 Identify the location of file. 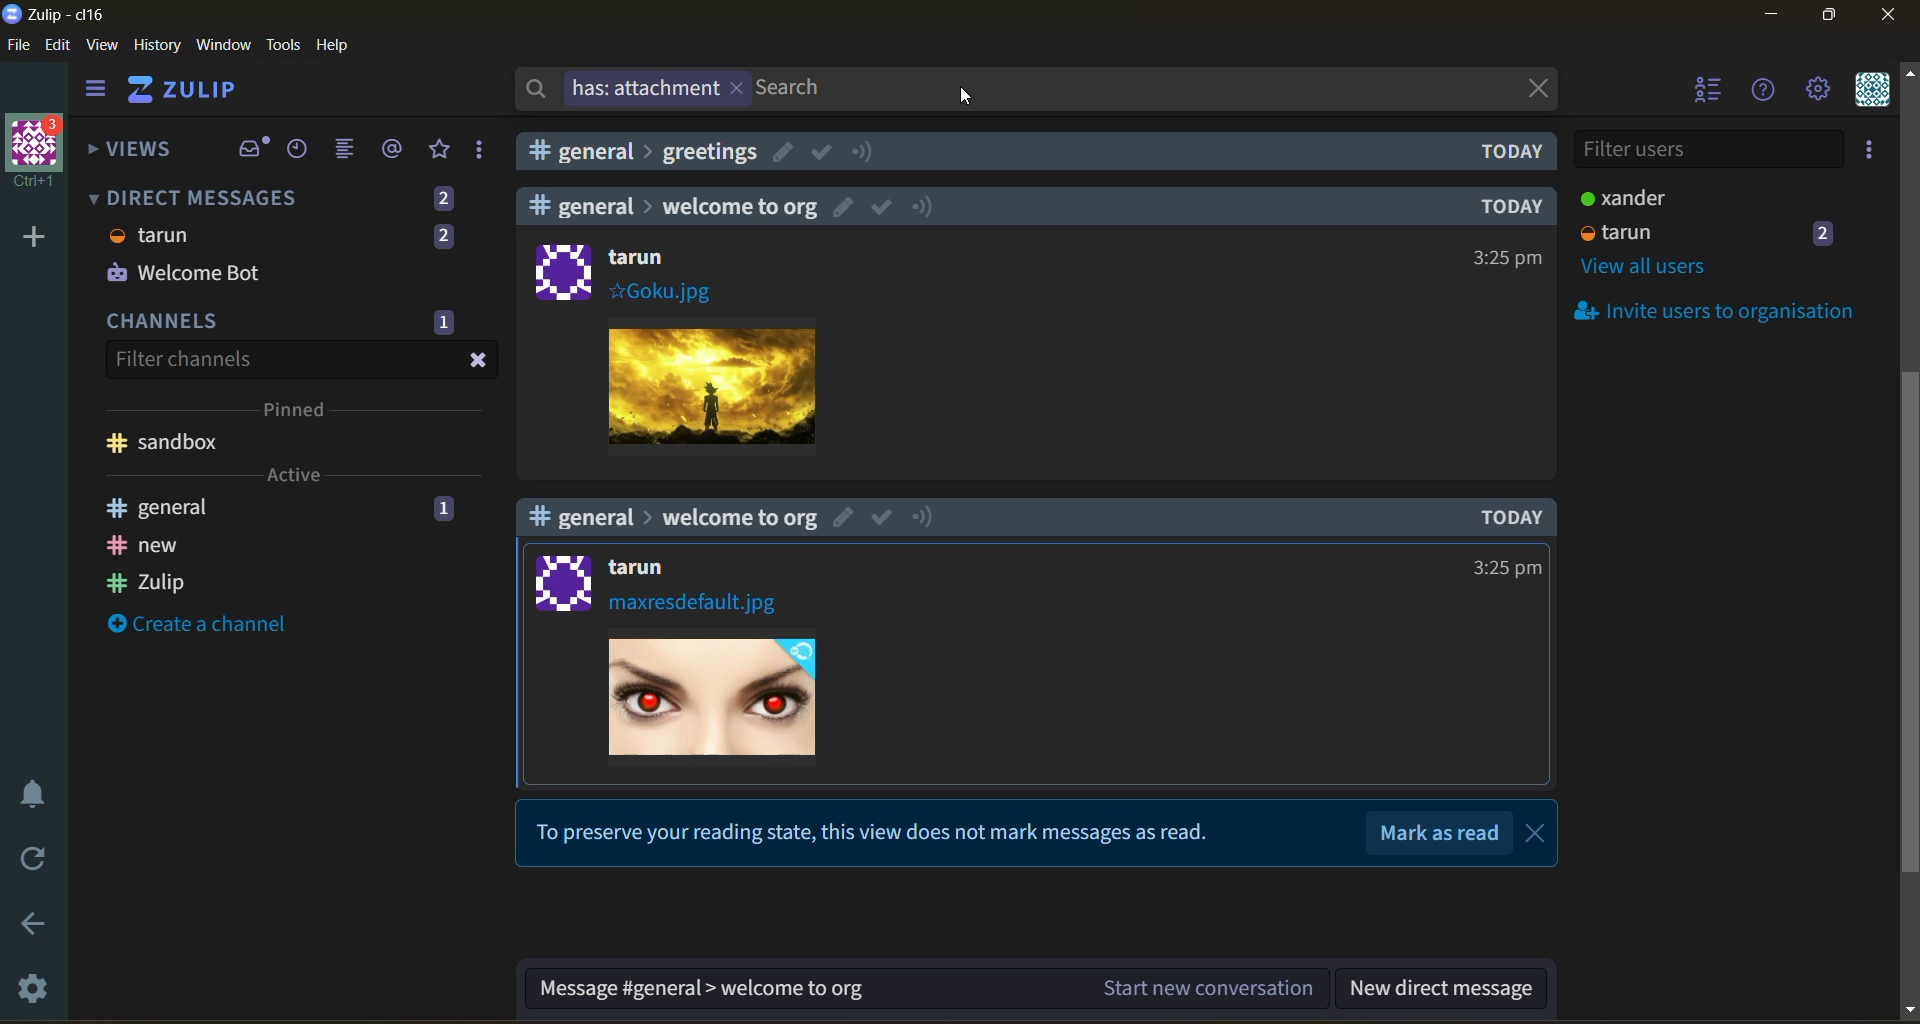
(19, 46).